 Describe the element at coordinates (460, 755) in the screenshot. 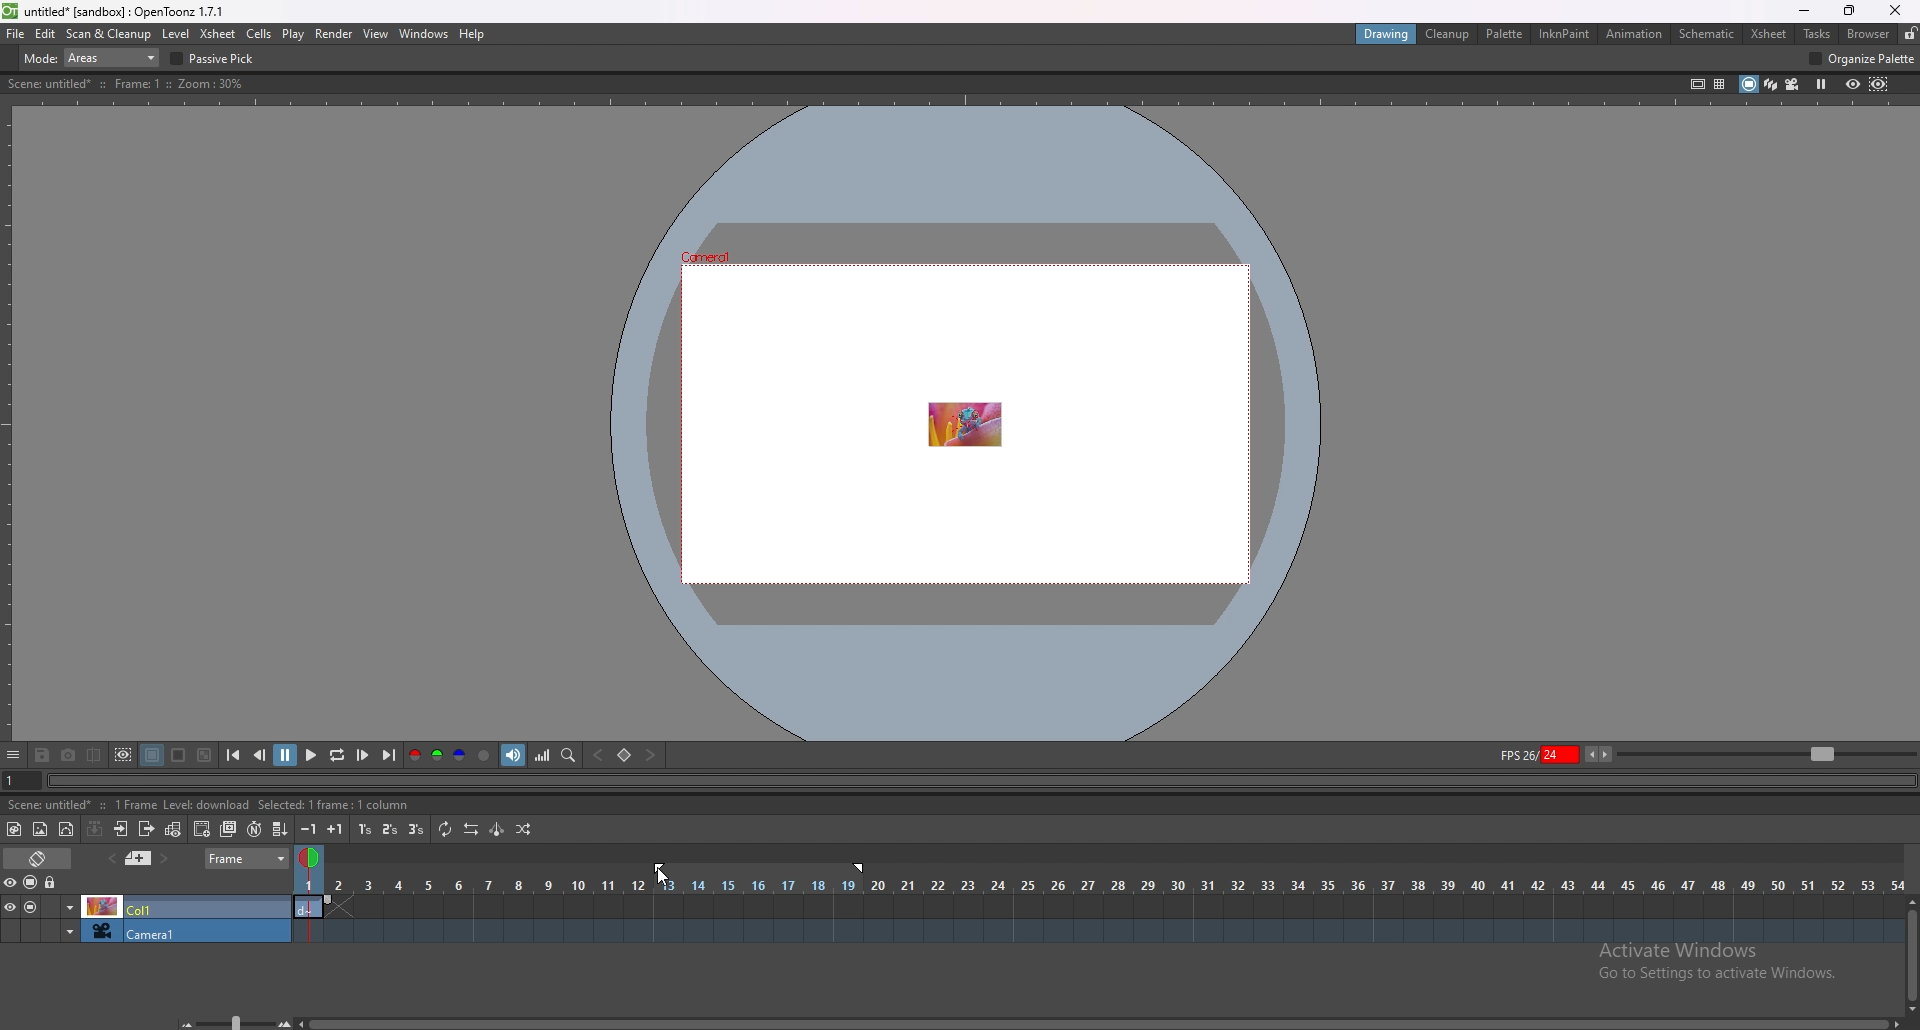

I see `blue channel` at that location.